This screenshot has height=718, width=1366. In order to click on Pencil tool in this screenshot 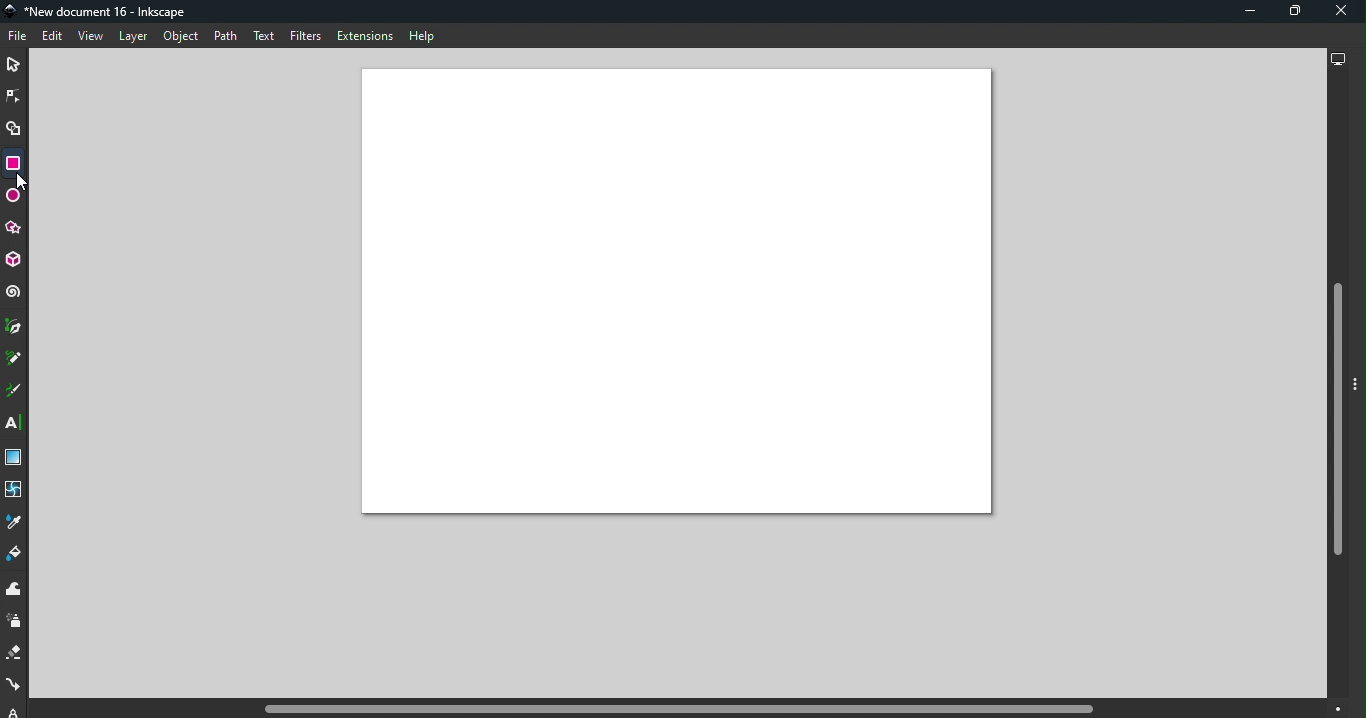, I will do `click(17, 357)`.